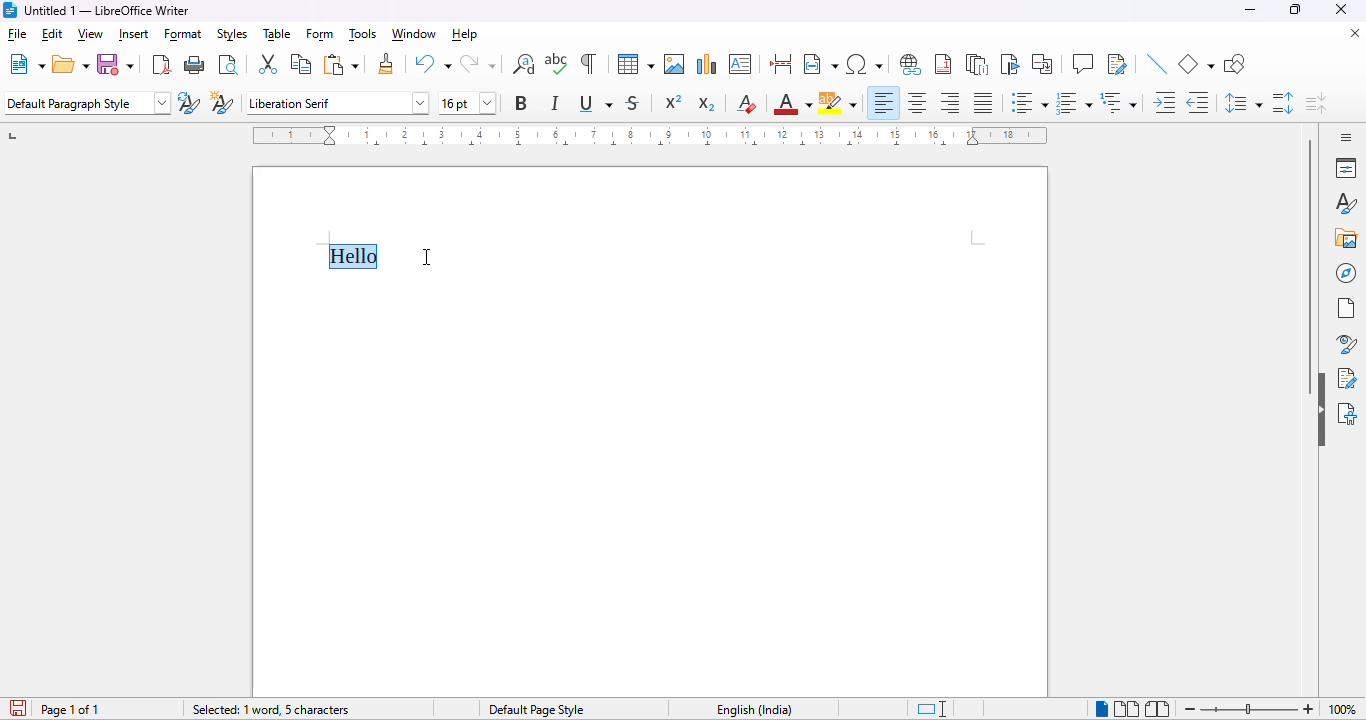 The height and width of the screenshot is (720, 1366). Describe the element at coordinates (756, 710) in the screenshot. I see `English (India)` at that location.